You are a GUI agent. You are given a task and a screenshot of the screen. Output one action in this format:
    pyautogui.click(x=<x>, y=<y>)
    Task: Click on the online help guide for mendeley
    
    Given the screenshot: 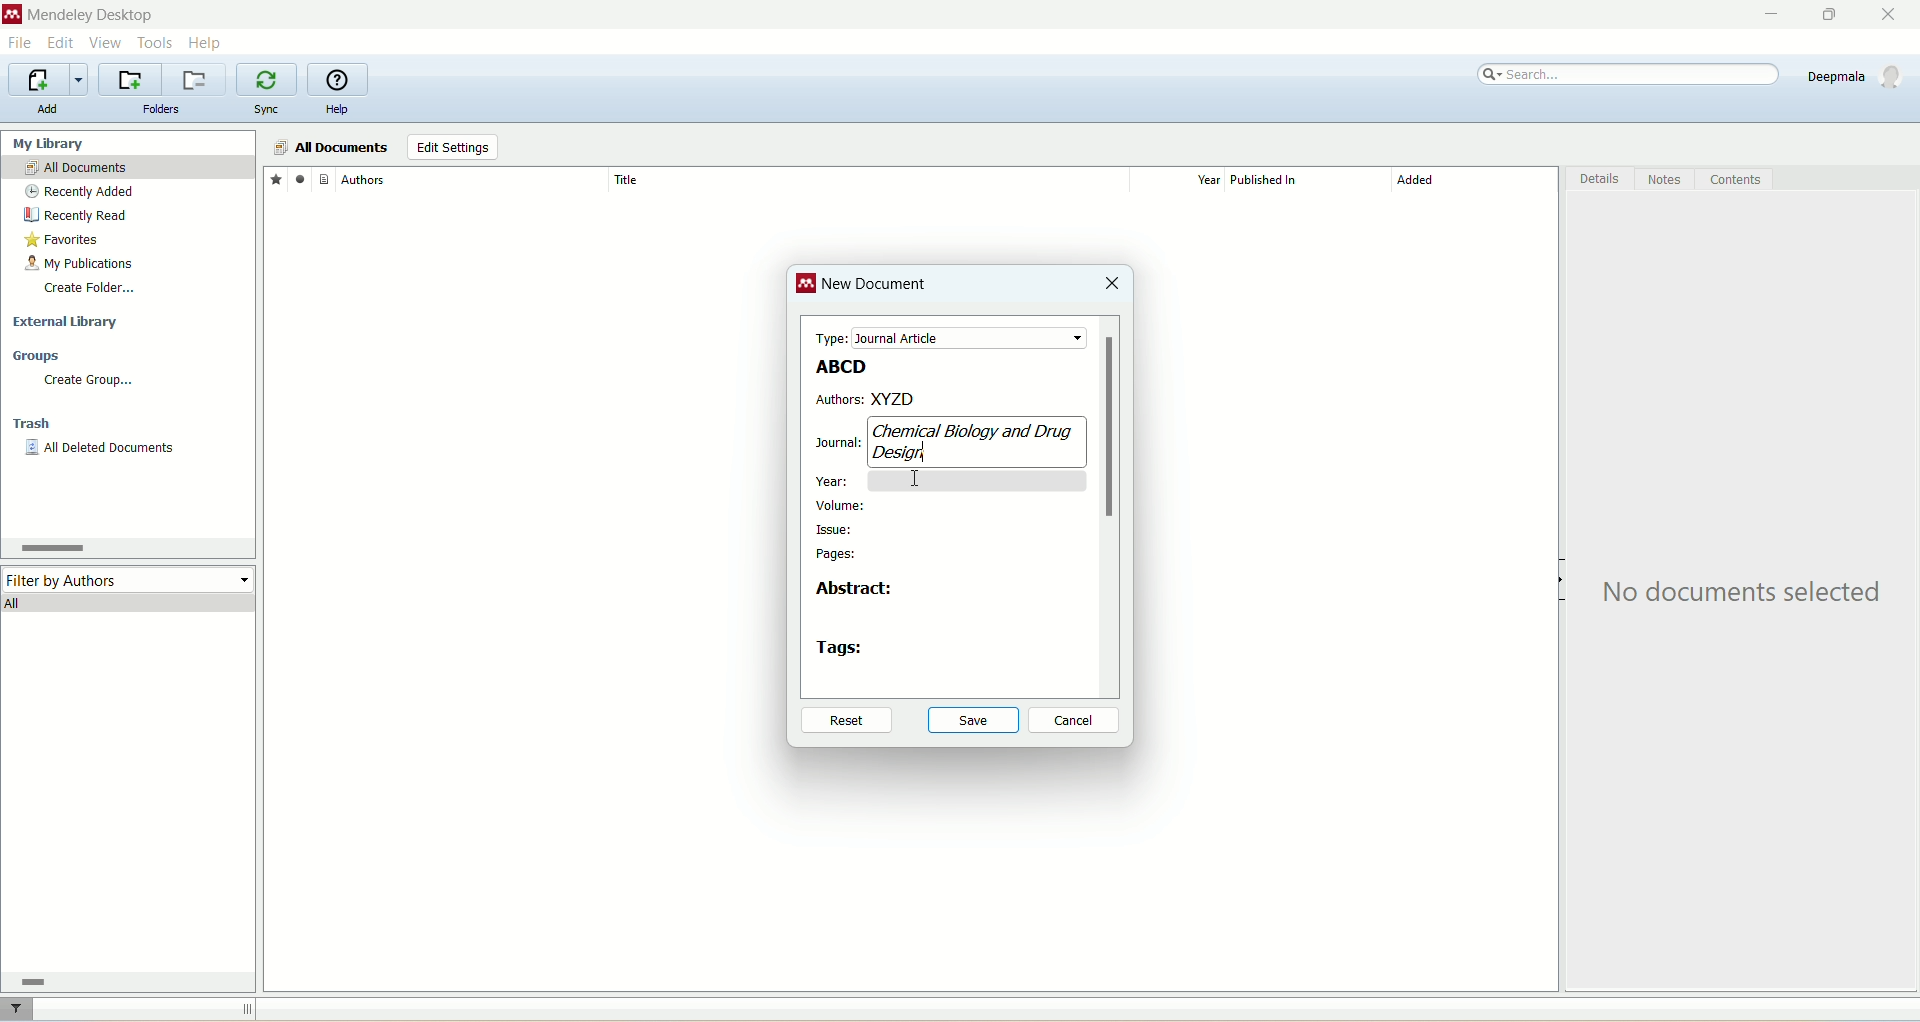 What is the action you would take?
    pyautogui.click(x=339, y=80)
    